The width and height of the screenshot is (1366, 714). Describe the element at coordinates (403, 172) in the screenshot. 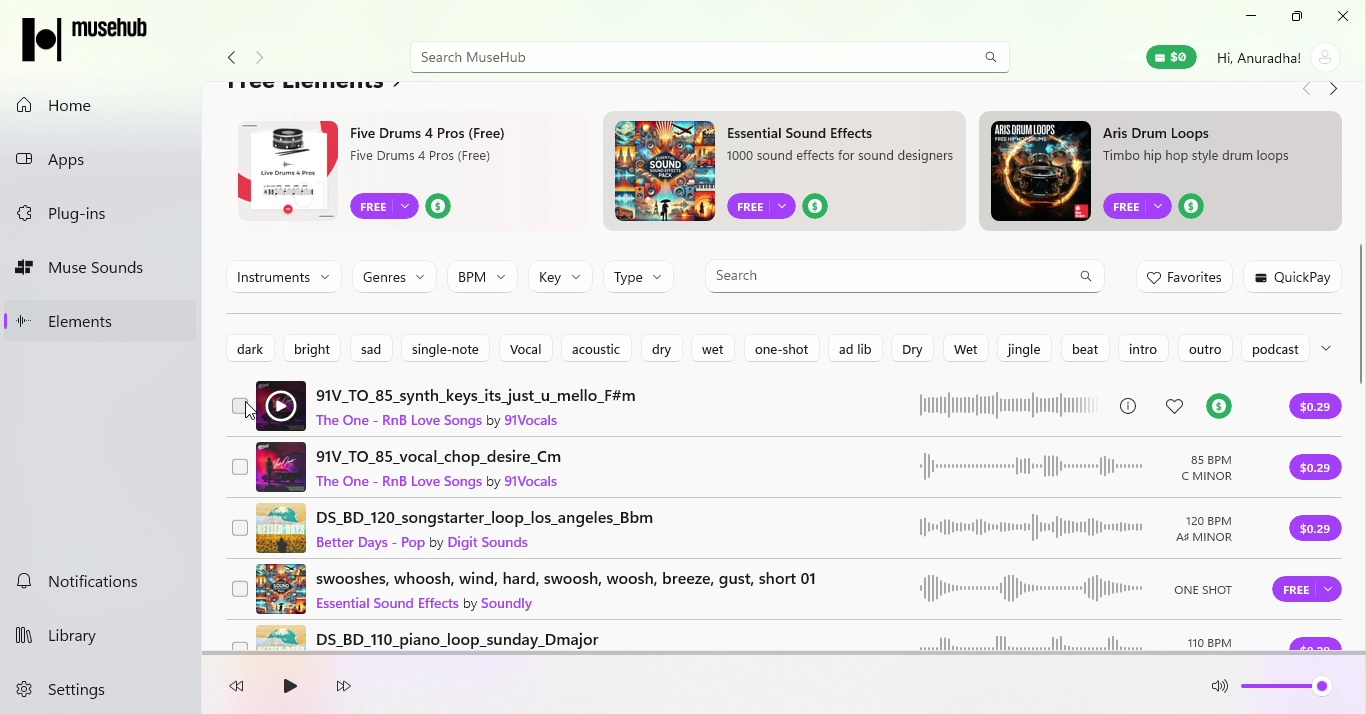

I see `ad` at that location.